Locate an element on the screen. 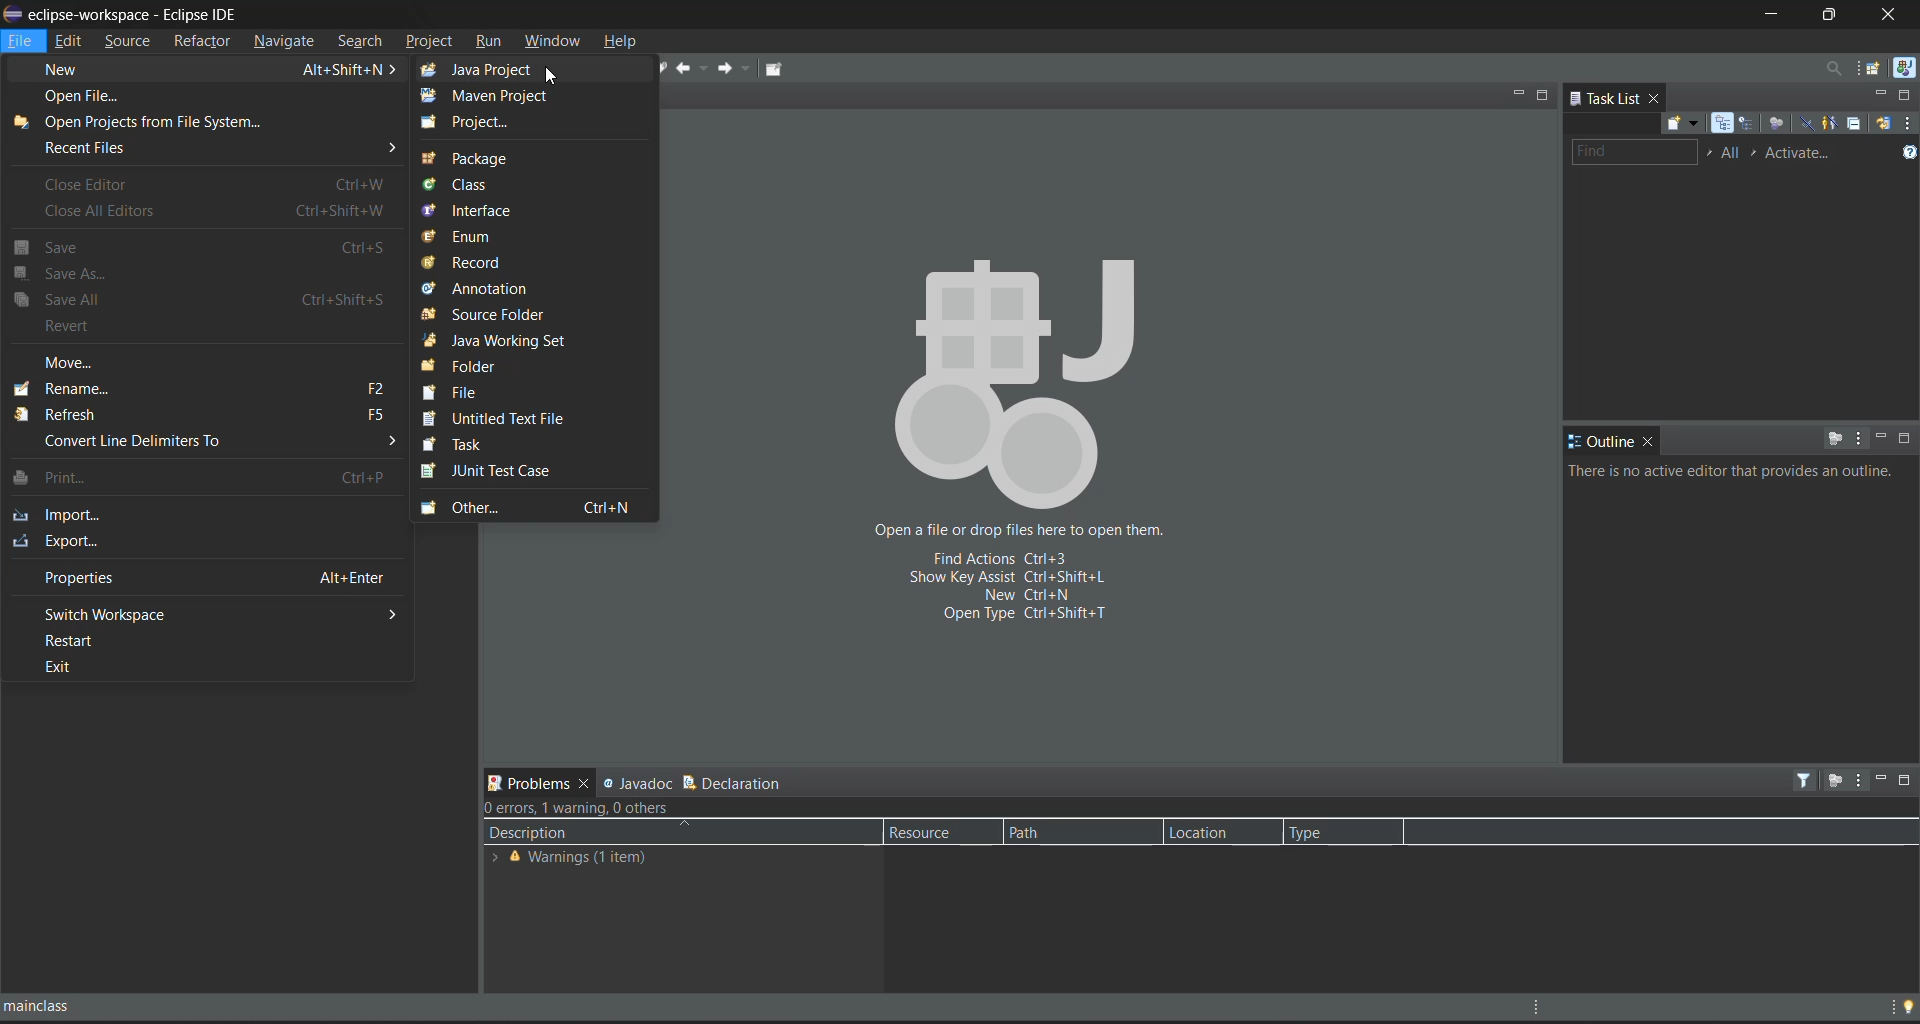 This screenshot has height=1024, width=1920. open file is located at coordinates (204, 94).